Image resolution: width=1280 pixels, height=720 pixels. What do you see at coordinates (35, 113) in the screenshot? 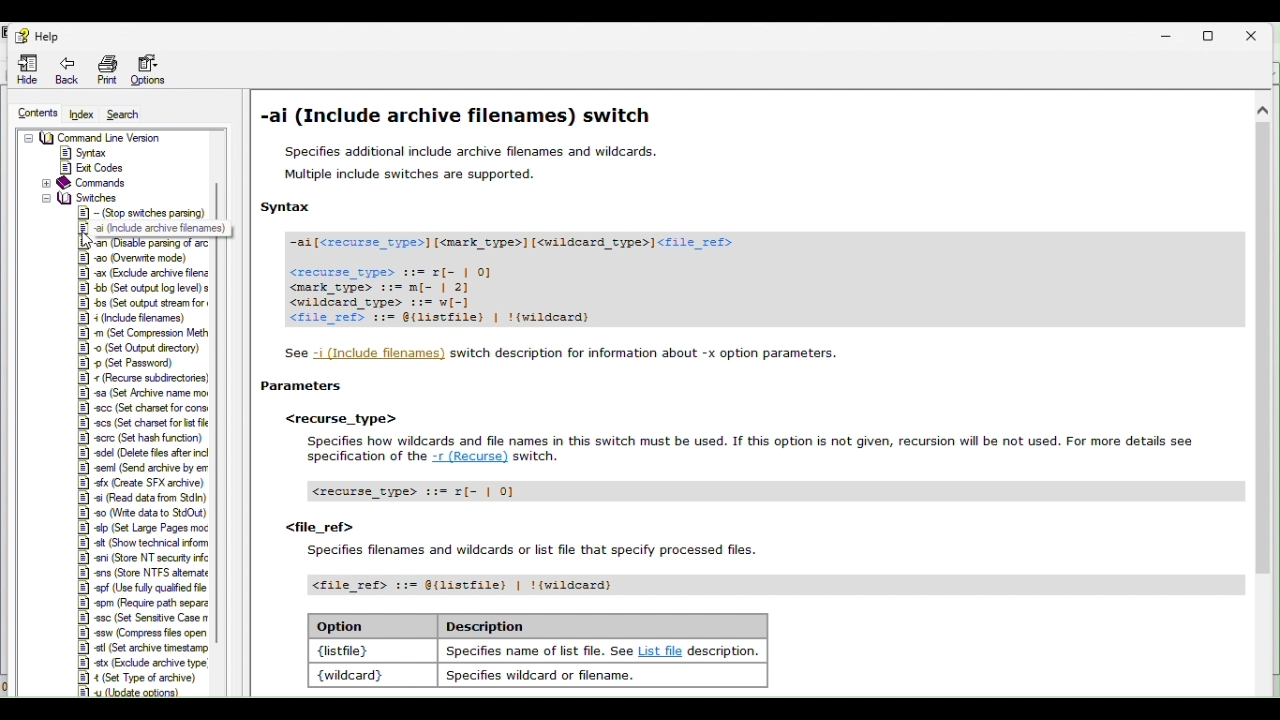
I see `Contents` at bounding box center [35, 113].